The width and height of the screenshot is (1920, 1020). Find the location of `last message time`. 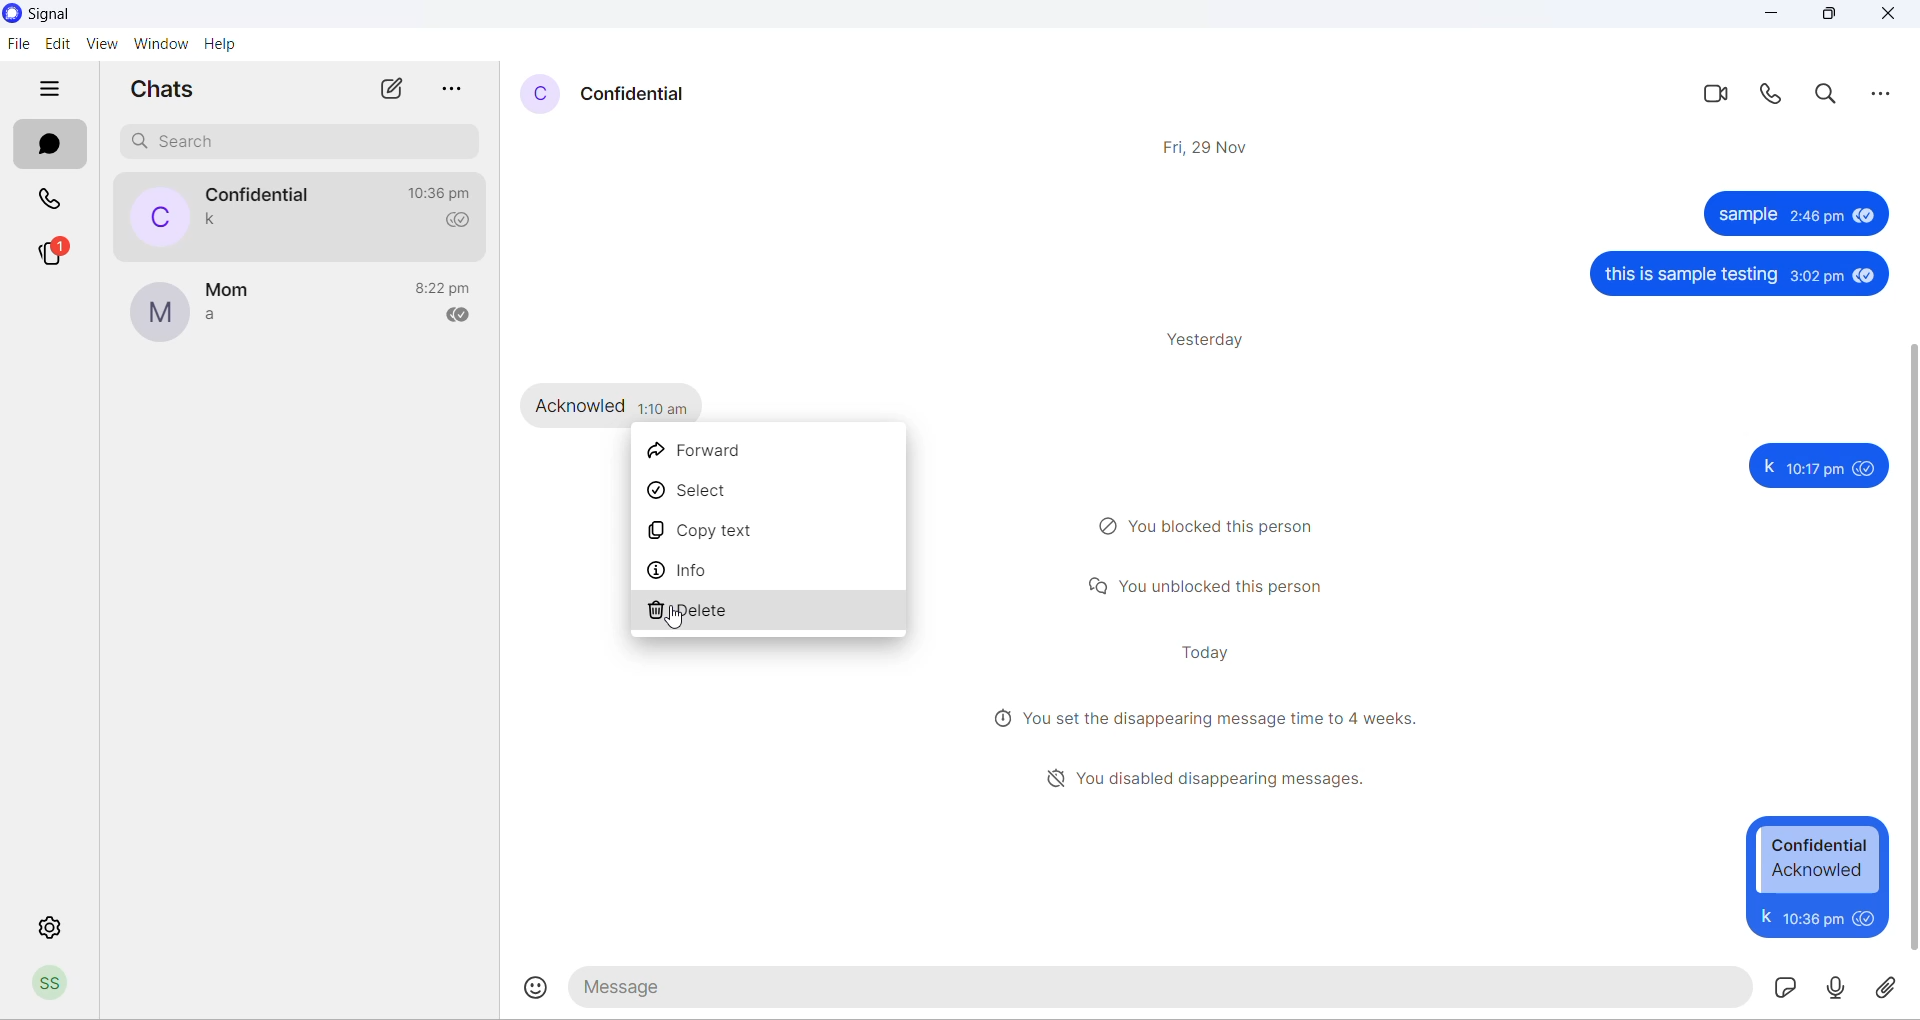

last message time is located at coordinates (451, 195).